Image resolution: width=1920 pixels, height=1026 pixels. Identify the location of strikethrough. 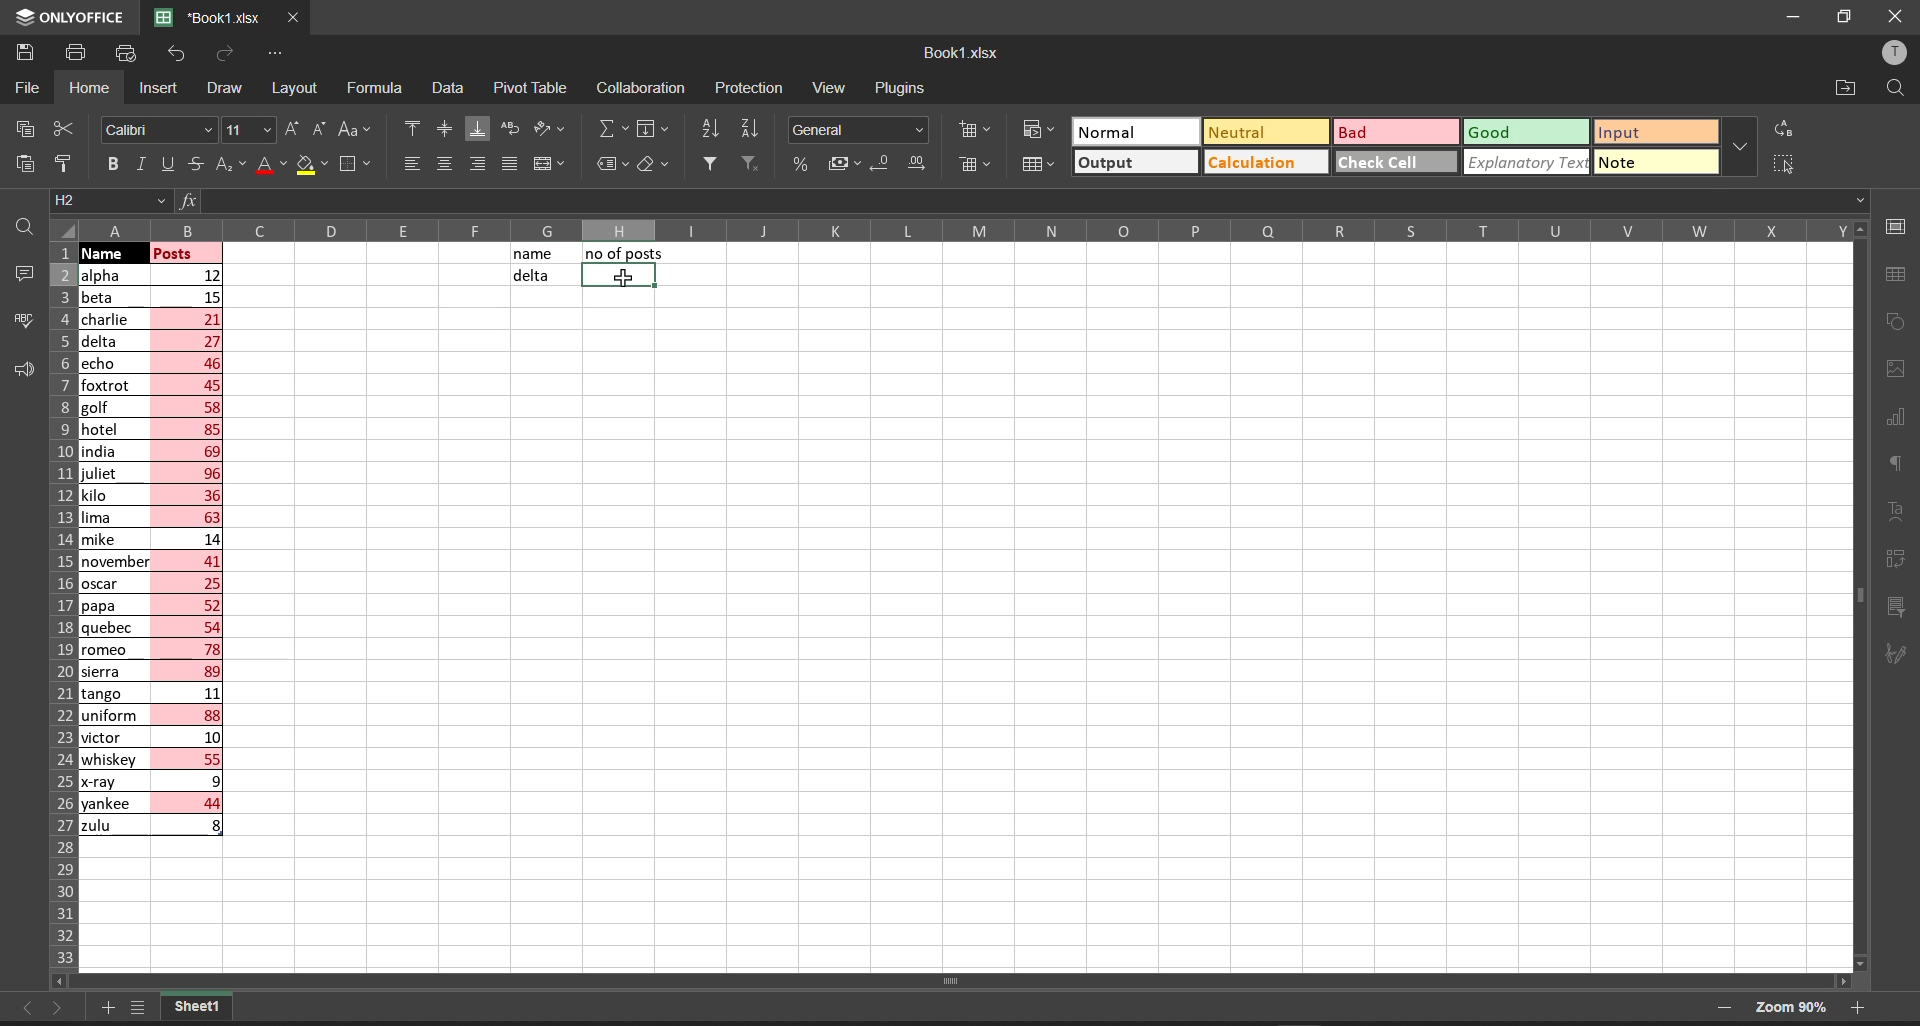
(196, 166).